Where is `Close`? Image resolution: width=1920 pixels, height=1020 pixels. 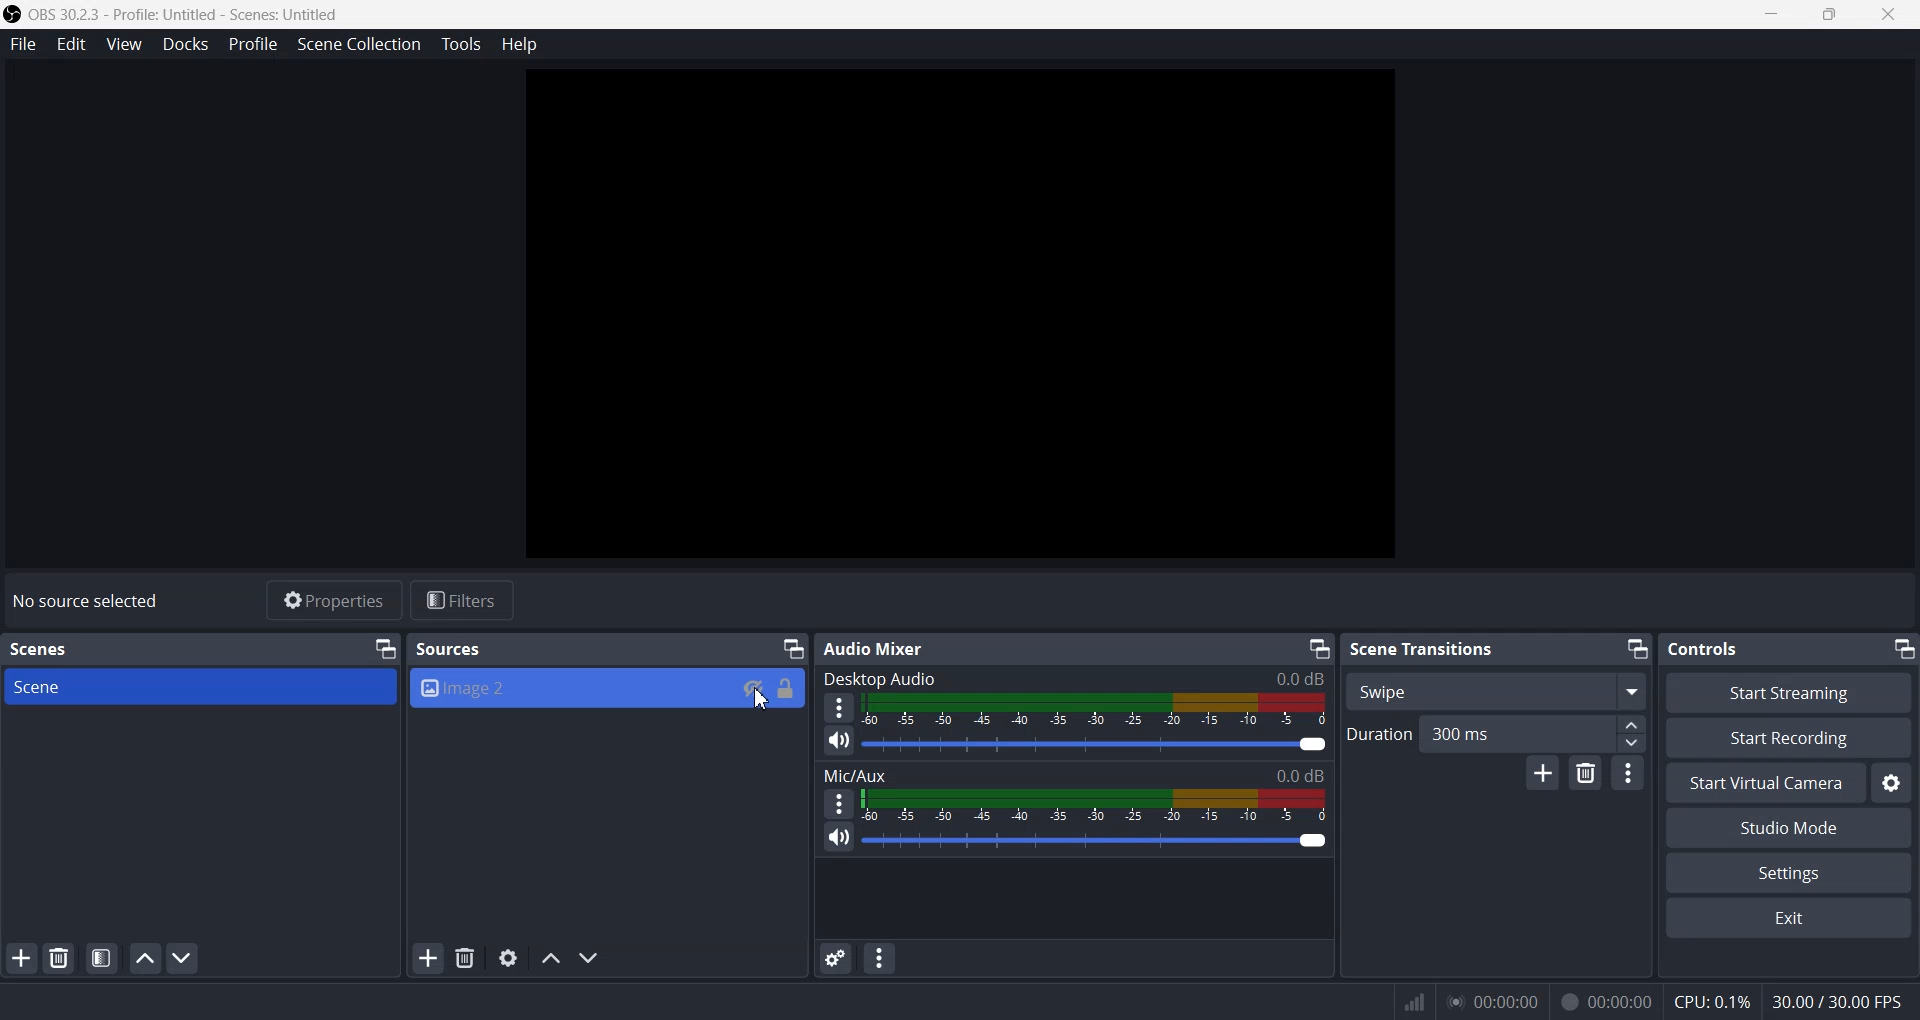 Close is located at coordinates (1891, 16).